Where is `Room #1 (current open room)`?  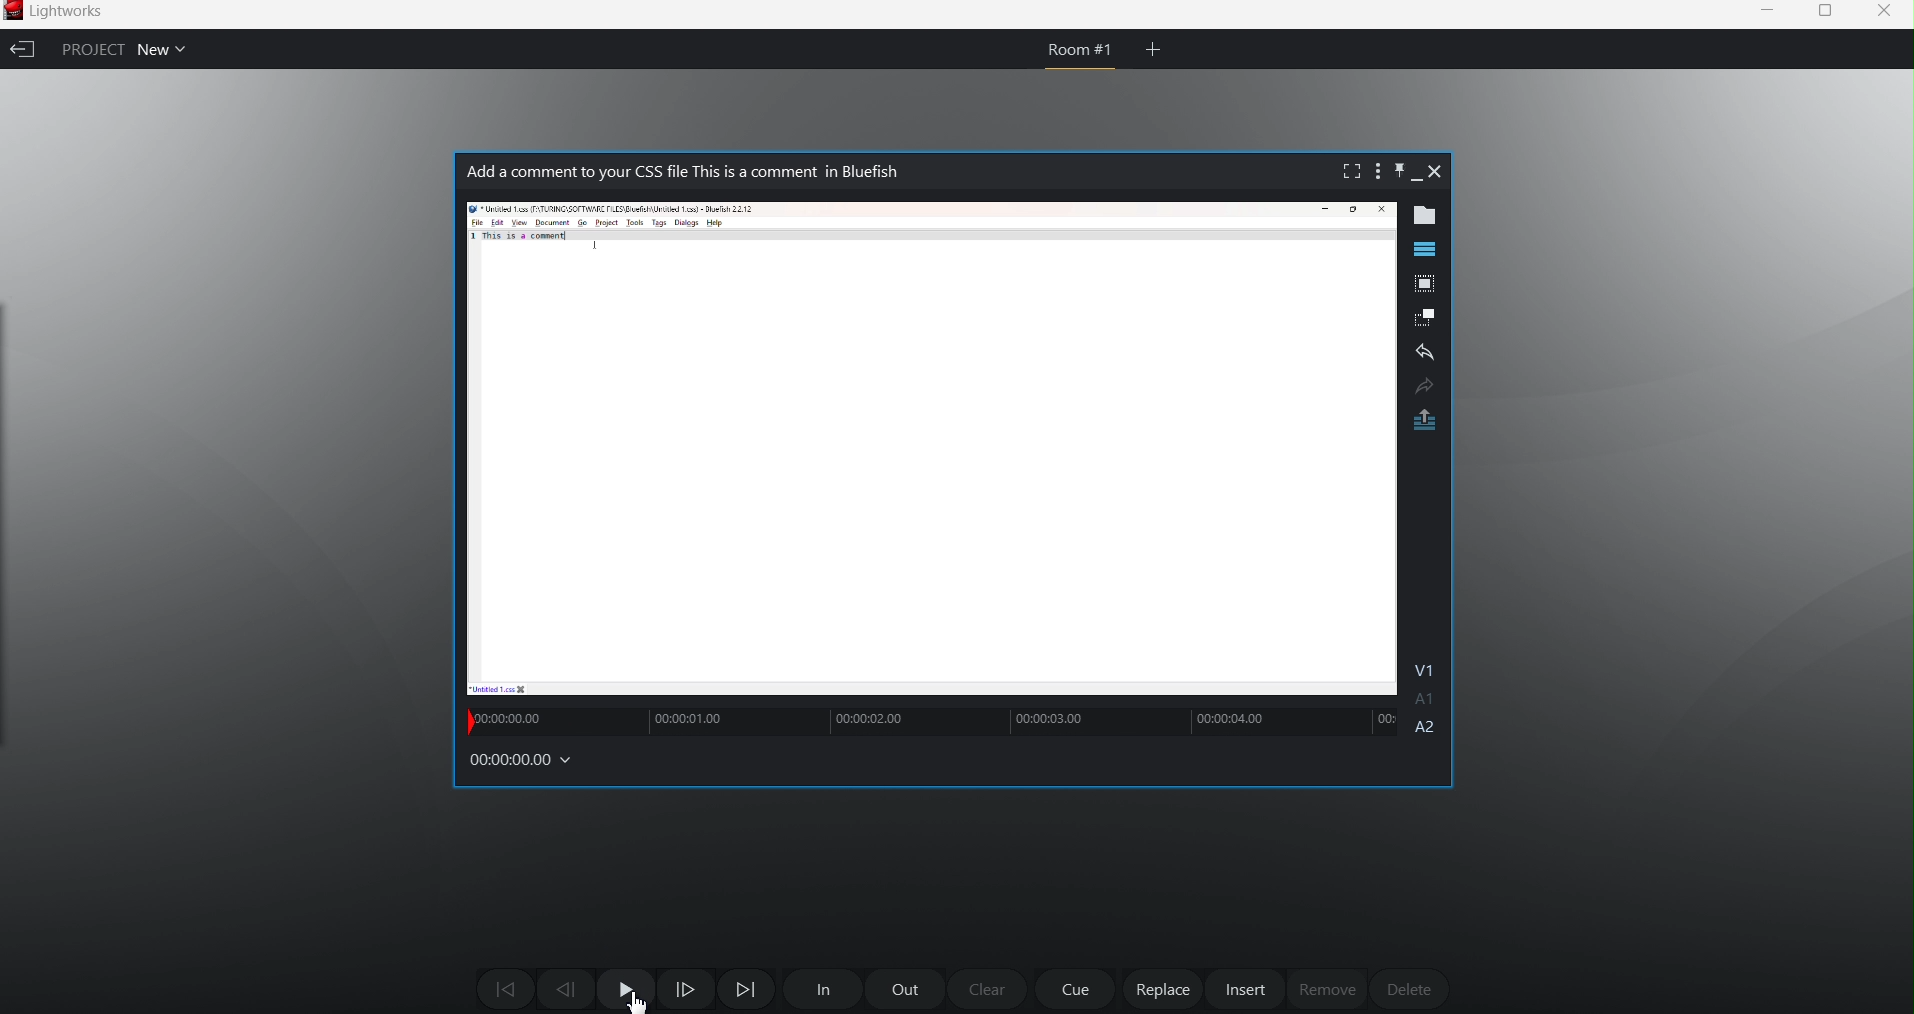
Room #1 (current open room) is located at coordinates (1081, 56).